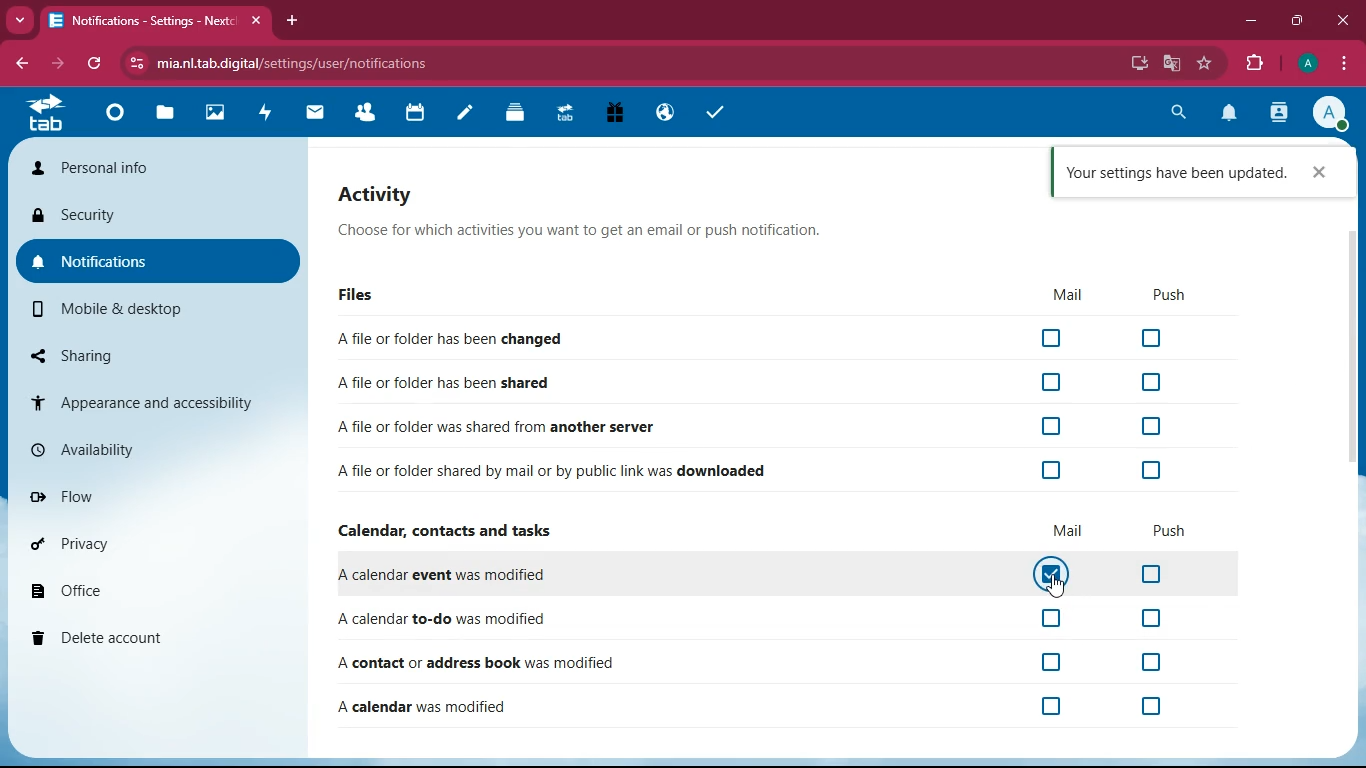 The width and height of the screenshot is (1366, 768). I want to click on notes, so click(468, 116).